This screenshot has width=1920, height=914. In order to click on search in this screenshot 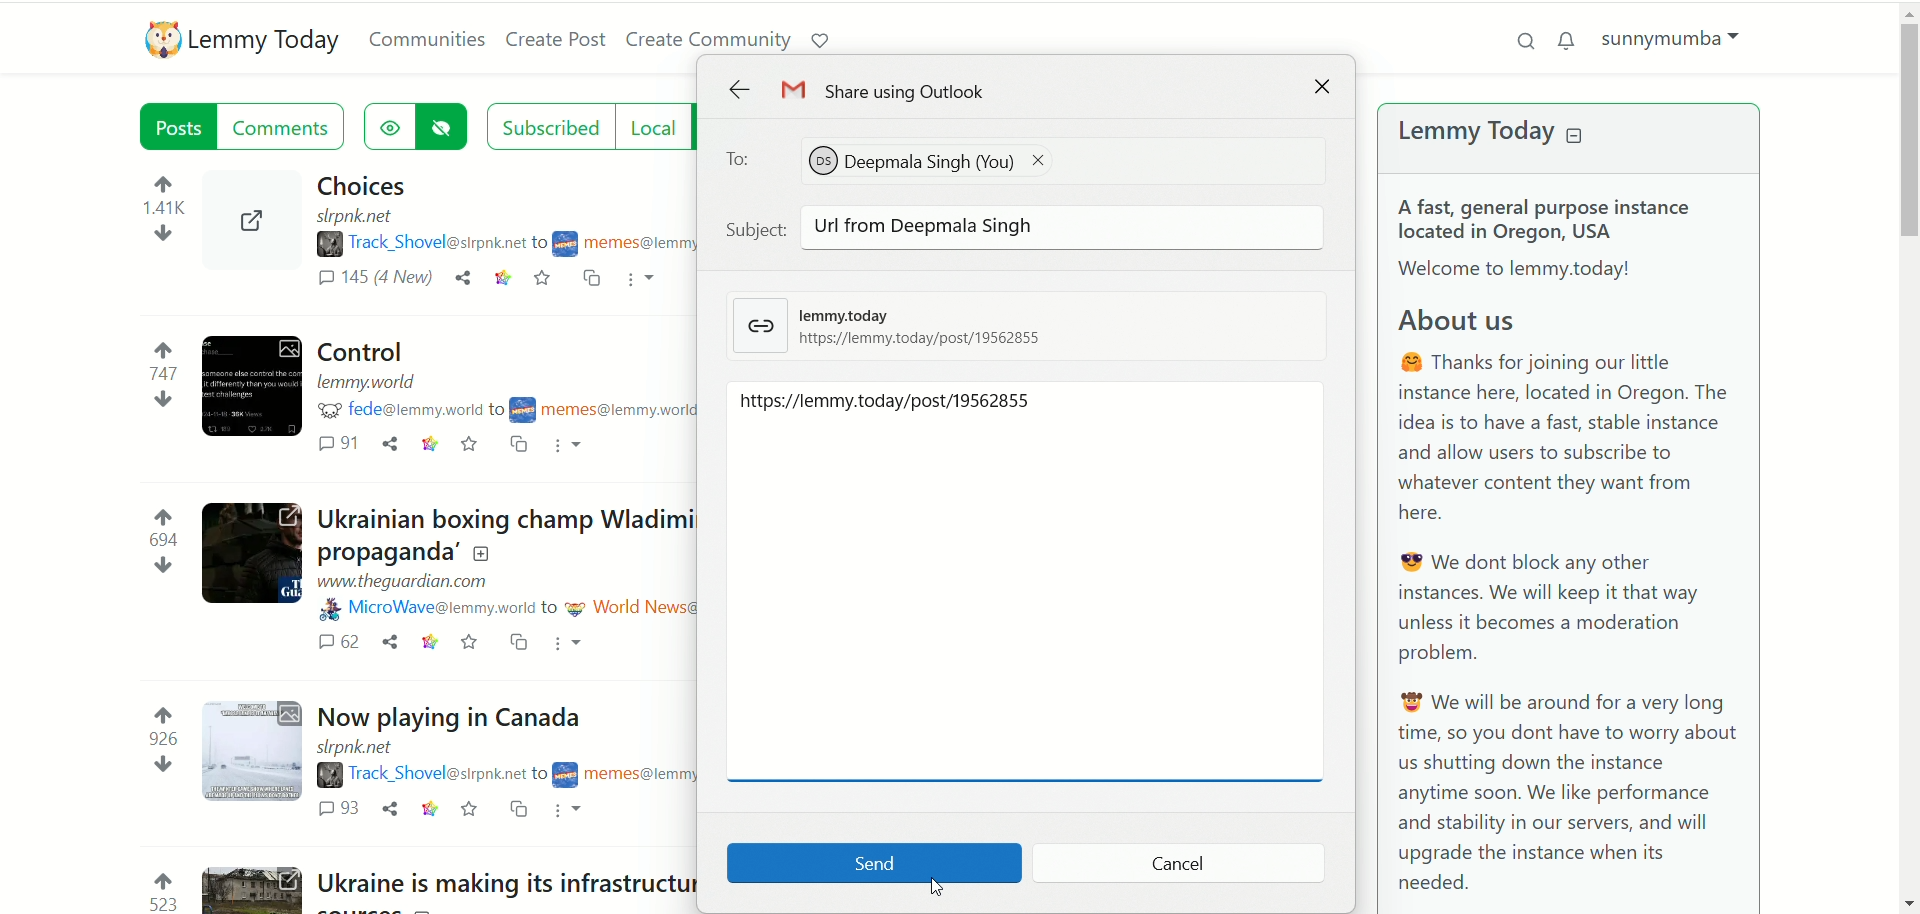, I will do `click(1517, 41)`.